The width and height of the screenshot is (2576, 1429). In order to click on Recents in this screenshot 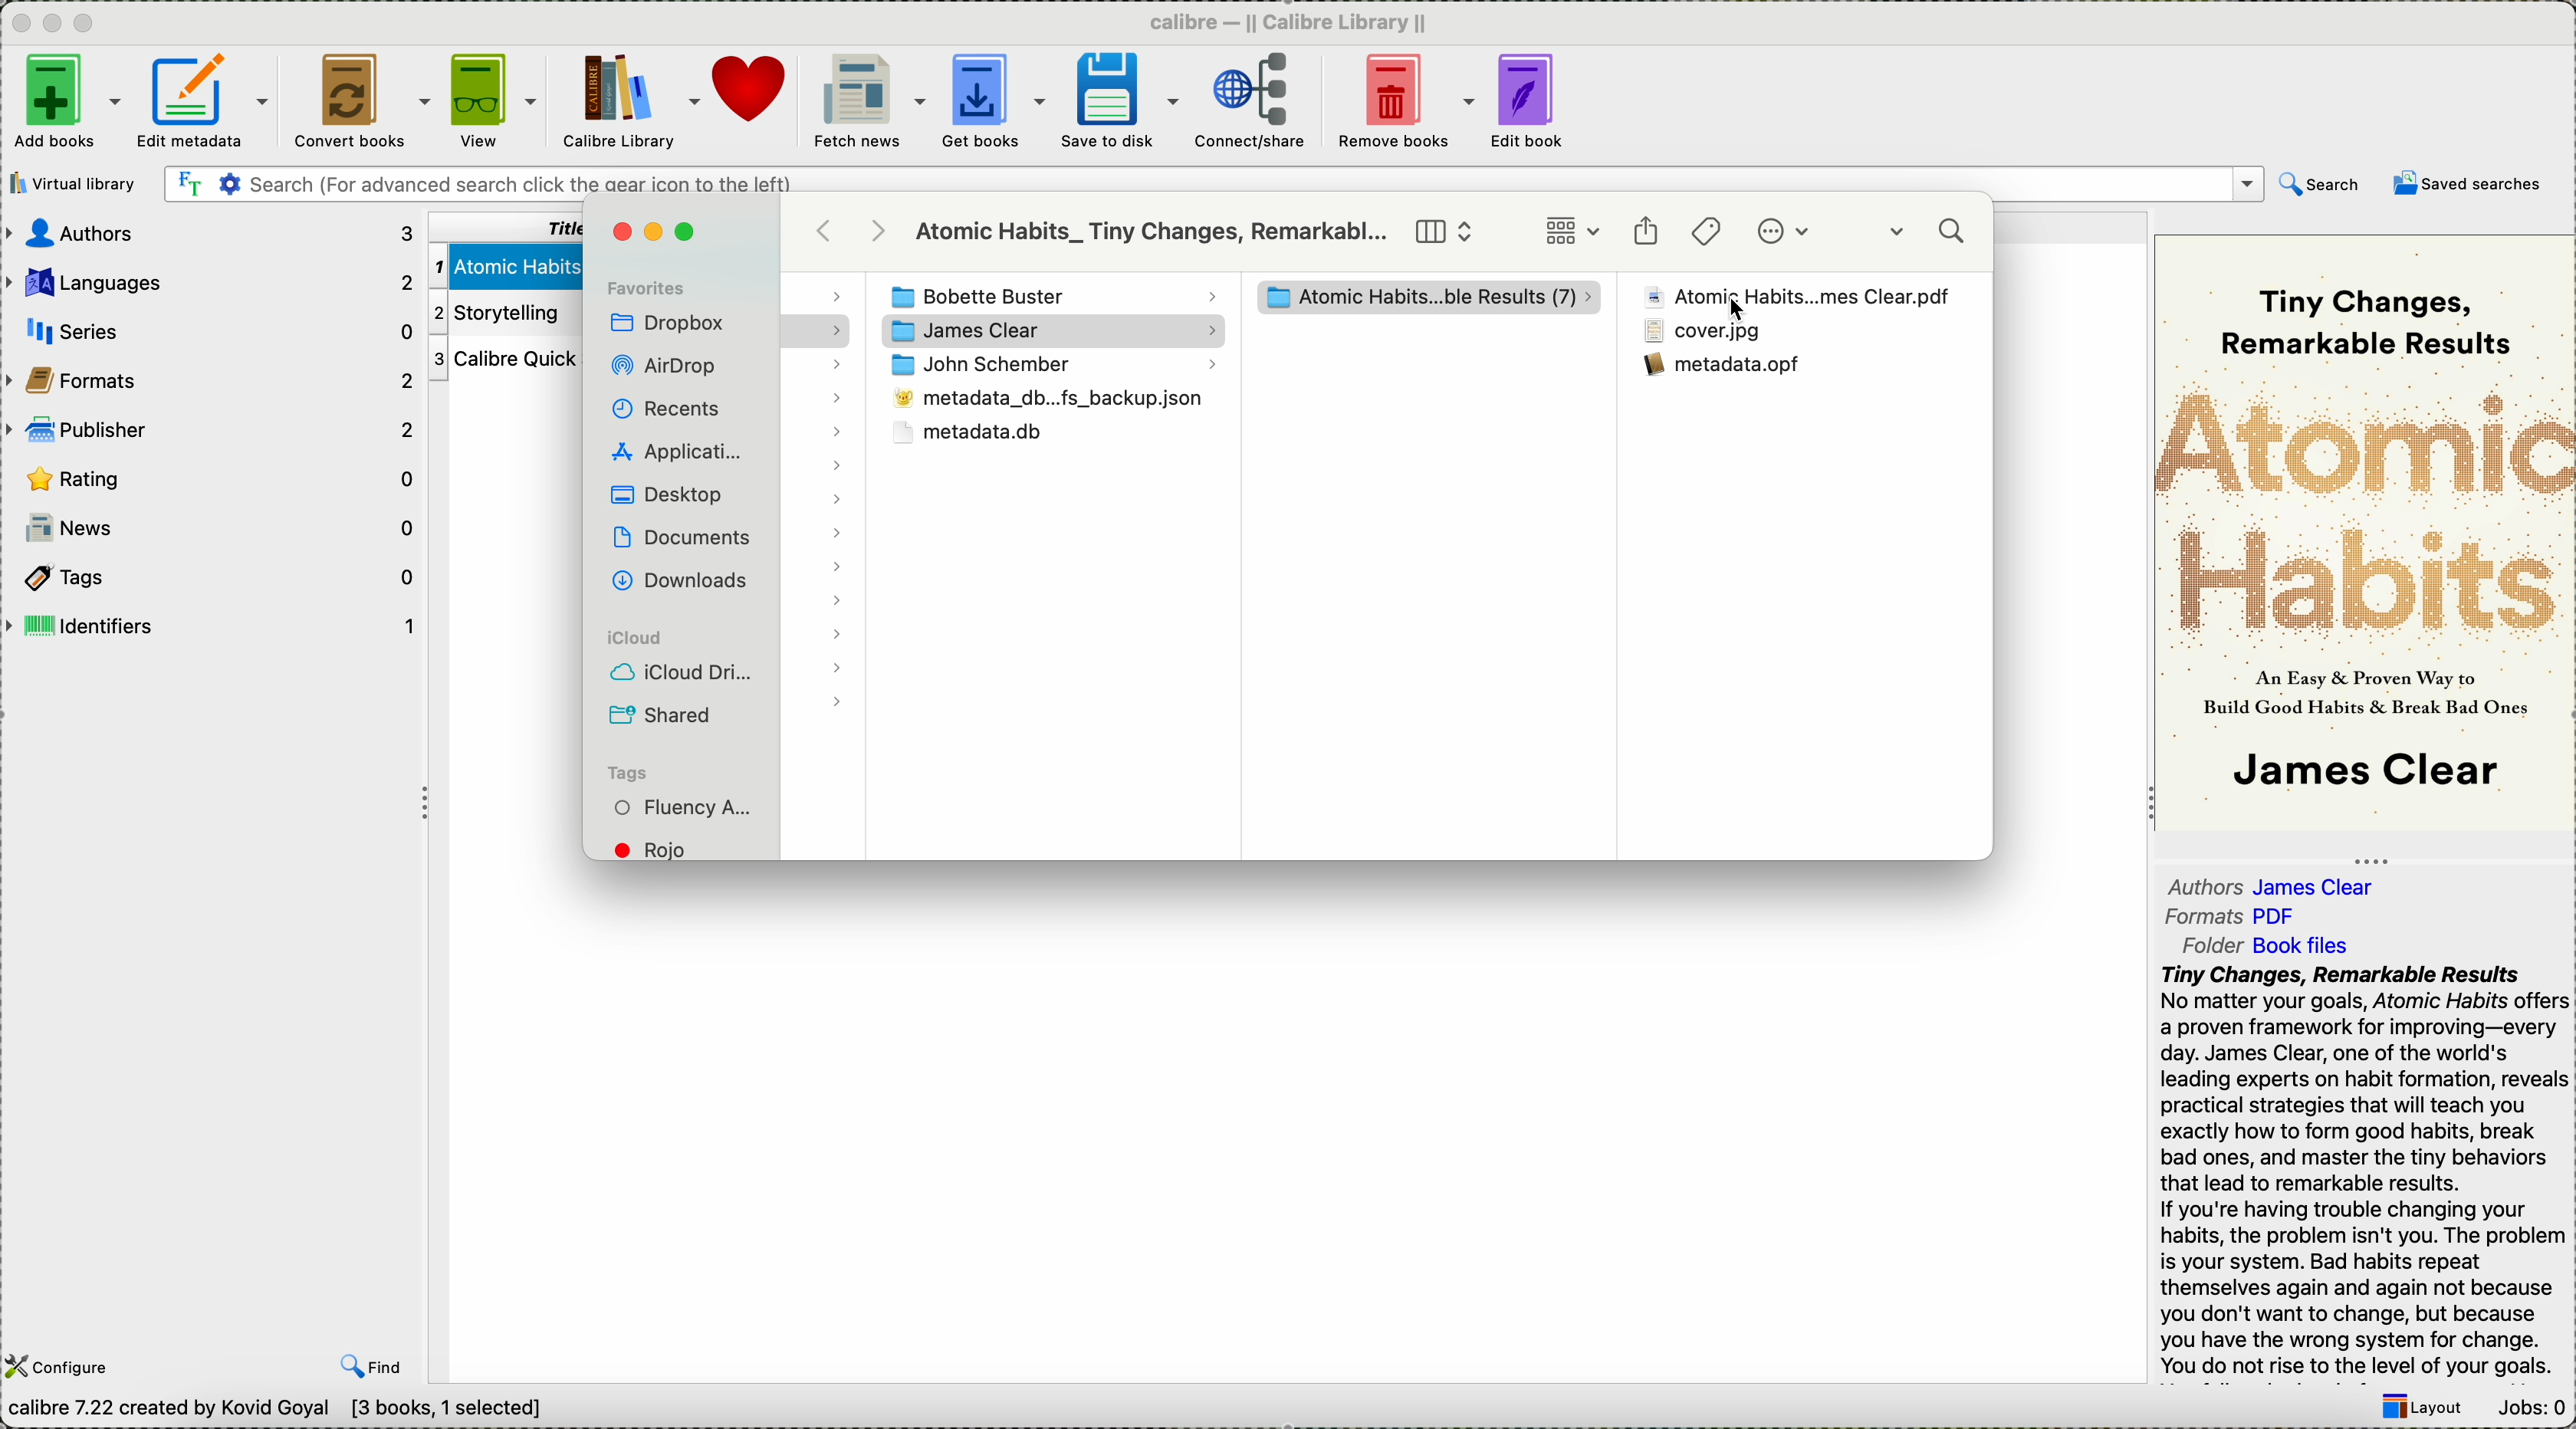, I will do `click(664, 408)`.